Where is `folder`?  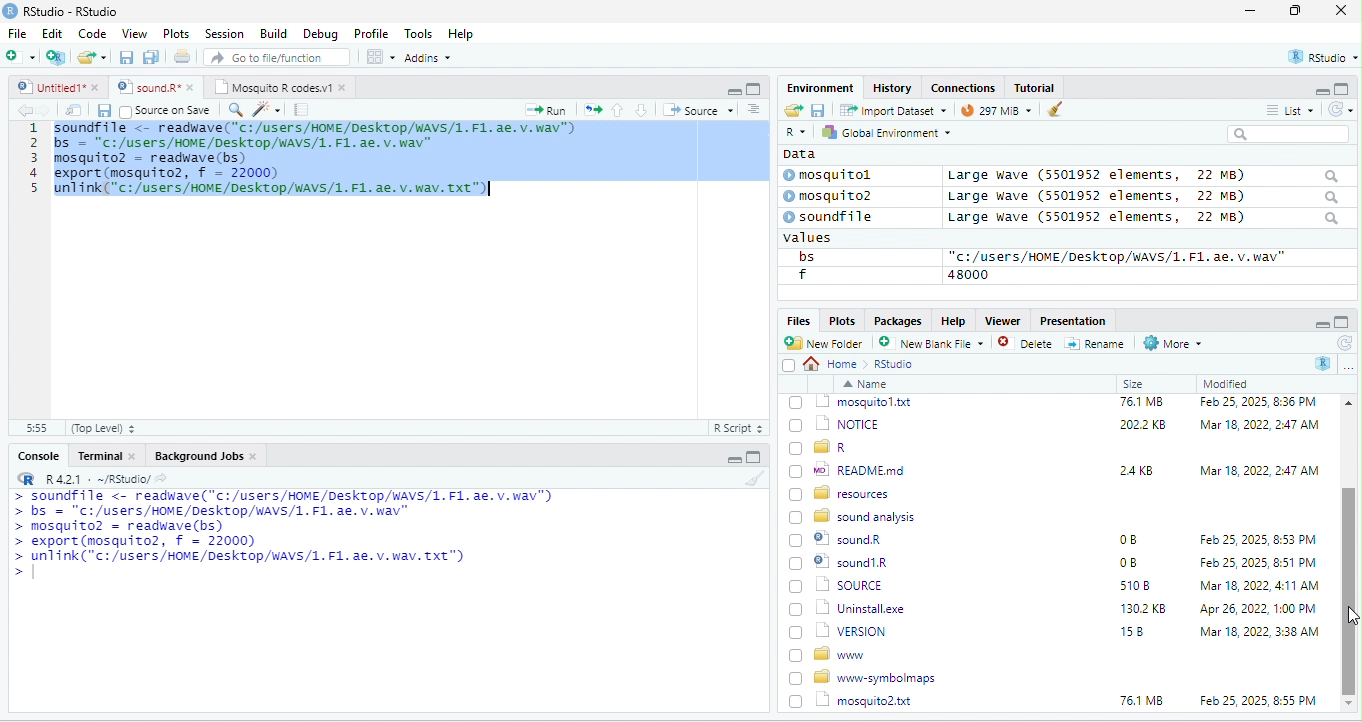 folder is located at coordinates (94, 57).